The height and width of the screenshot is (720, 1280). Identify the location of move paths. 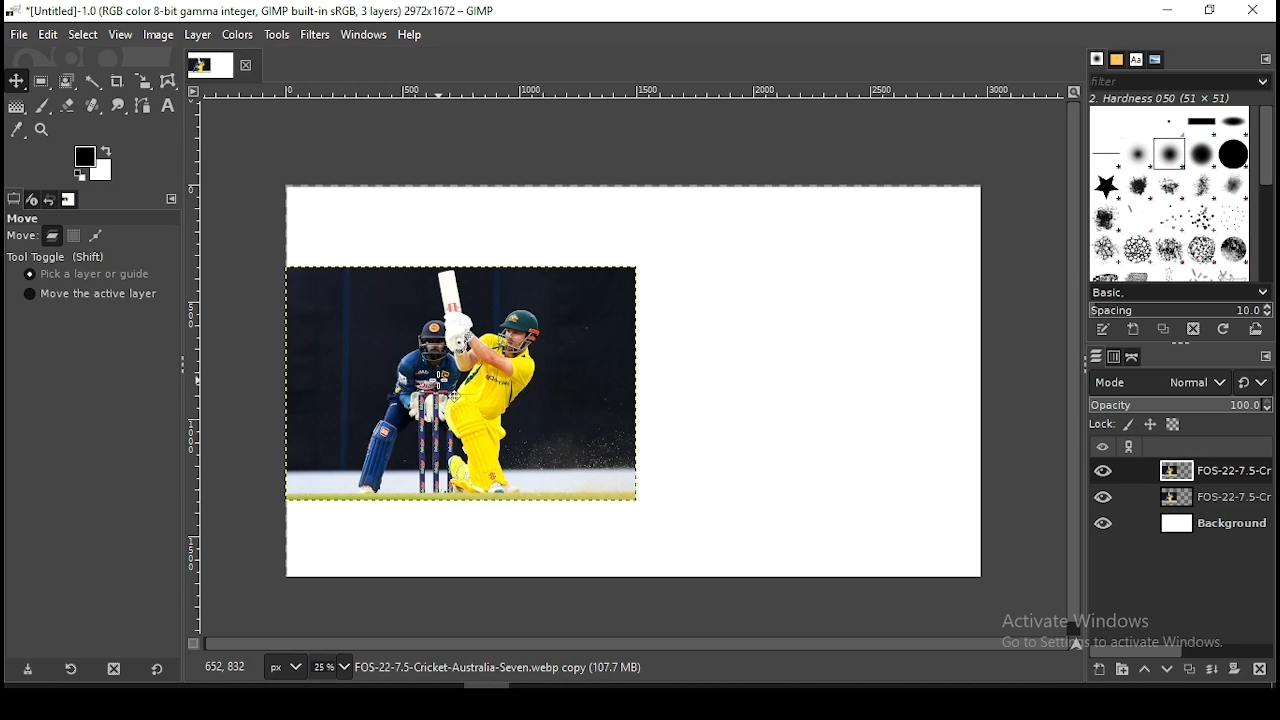
(96, 235).